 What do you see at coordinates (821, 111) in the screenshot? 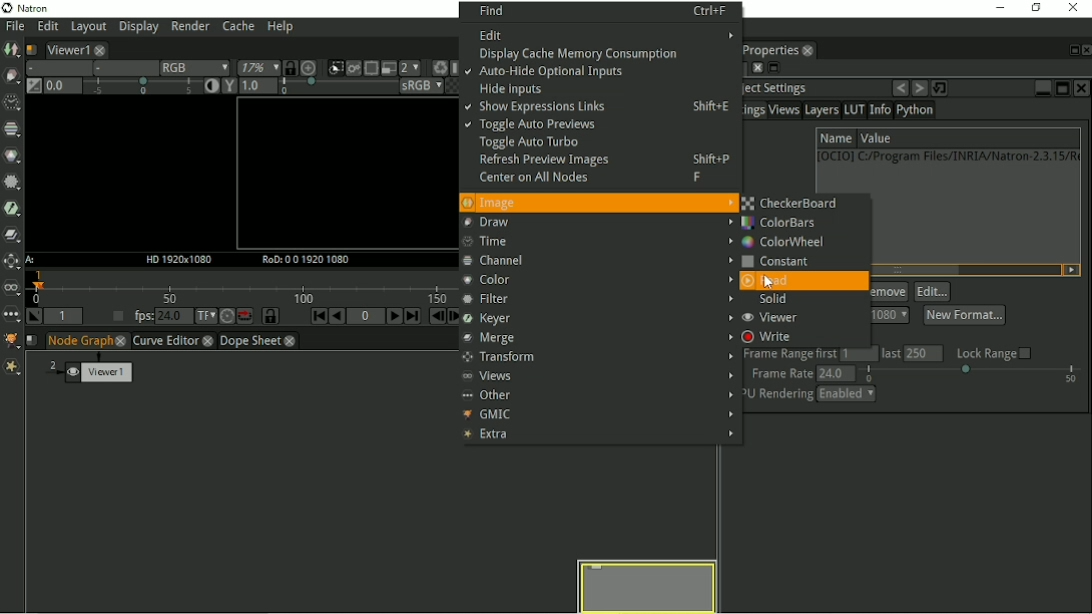
I see `Layers` at bounding box center [821, 111].